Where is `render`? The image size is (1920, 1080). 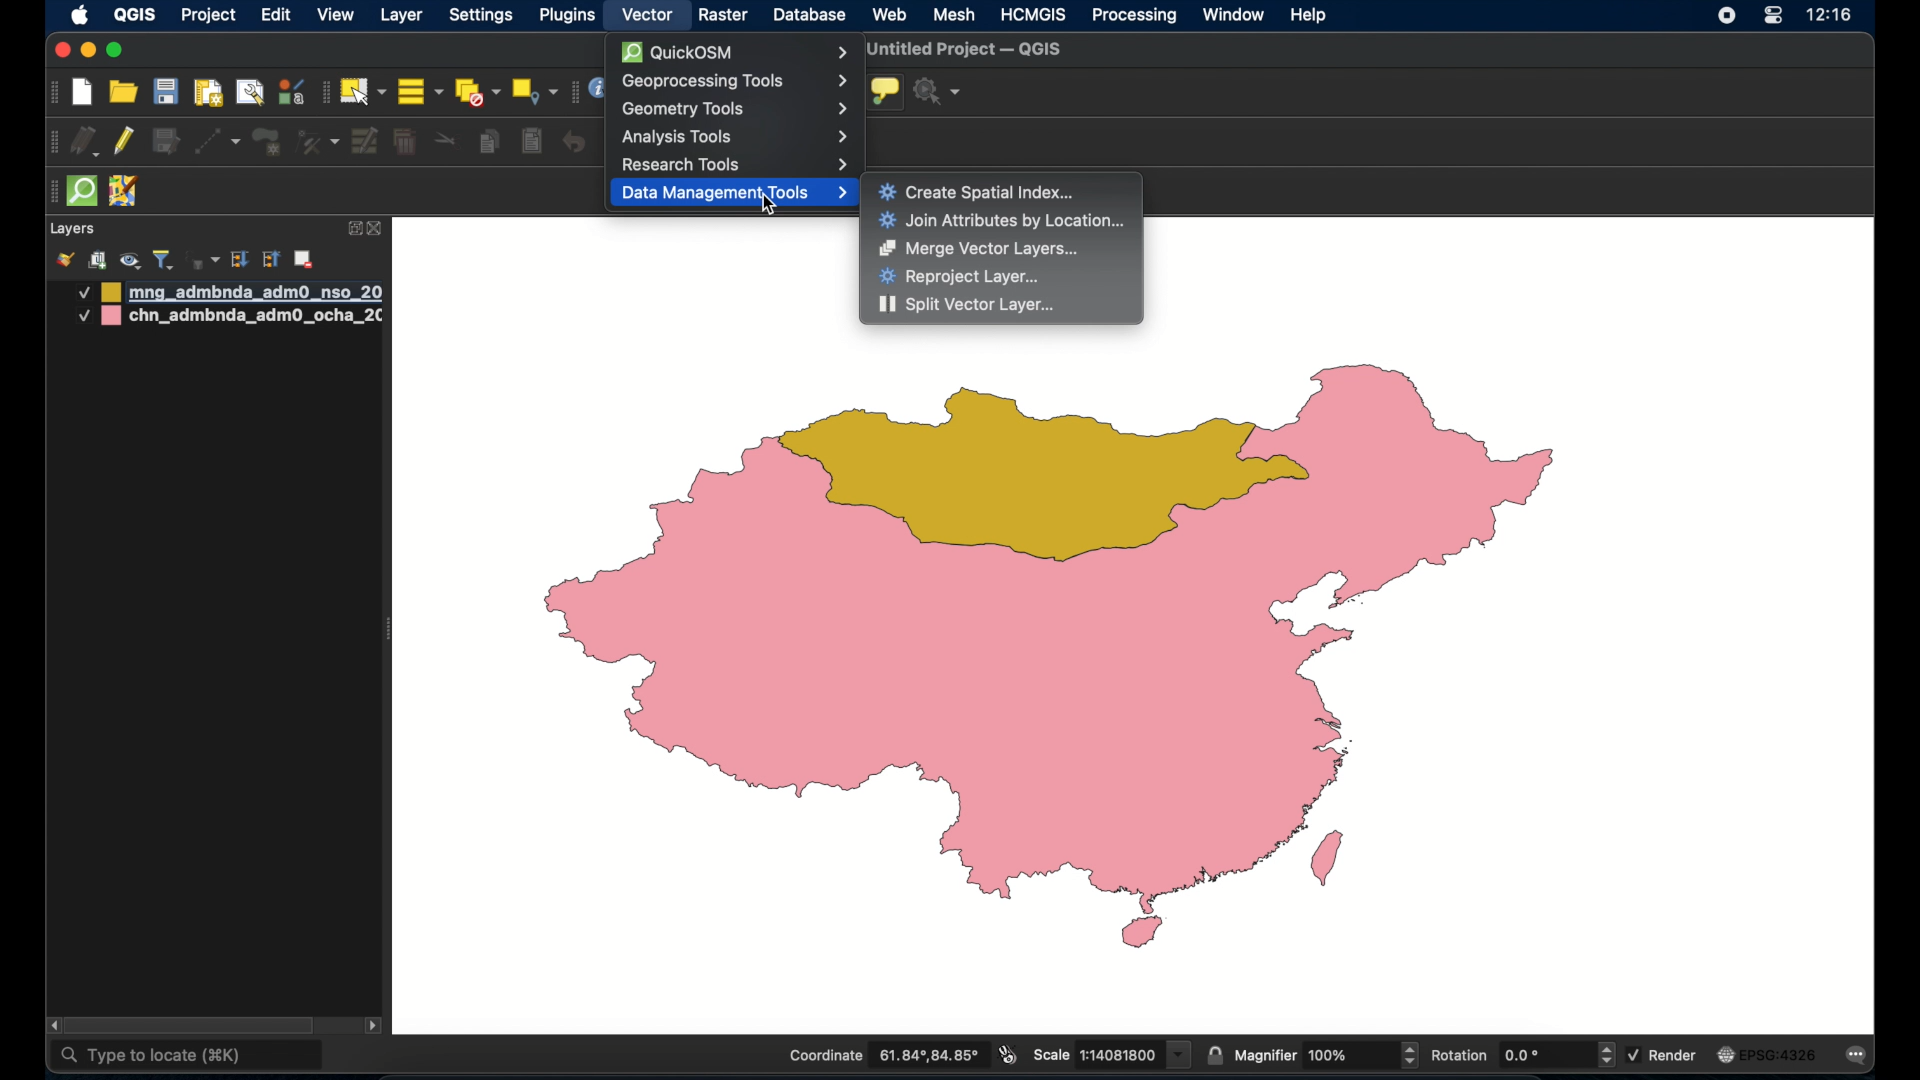 render is located at coordinates (1664, 1053).